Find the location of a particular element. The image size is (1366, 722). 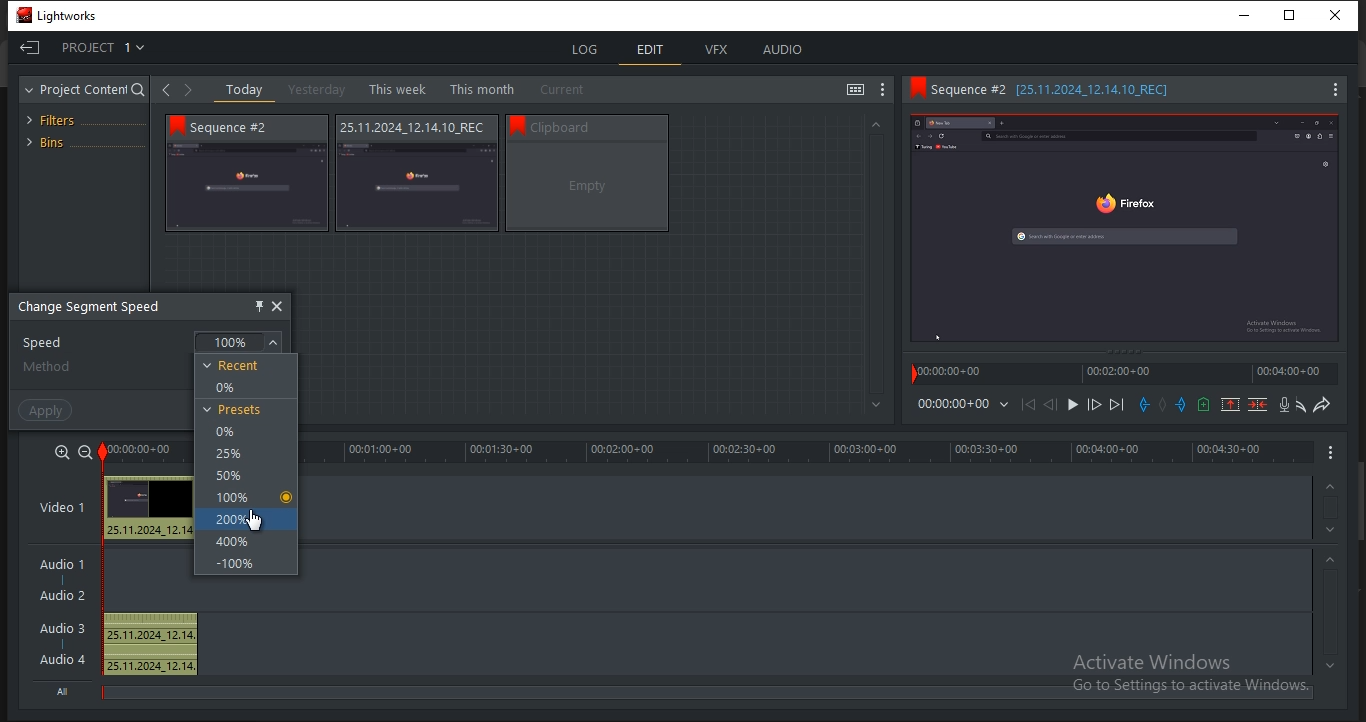

bins is located at coordinates (80, 141).